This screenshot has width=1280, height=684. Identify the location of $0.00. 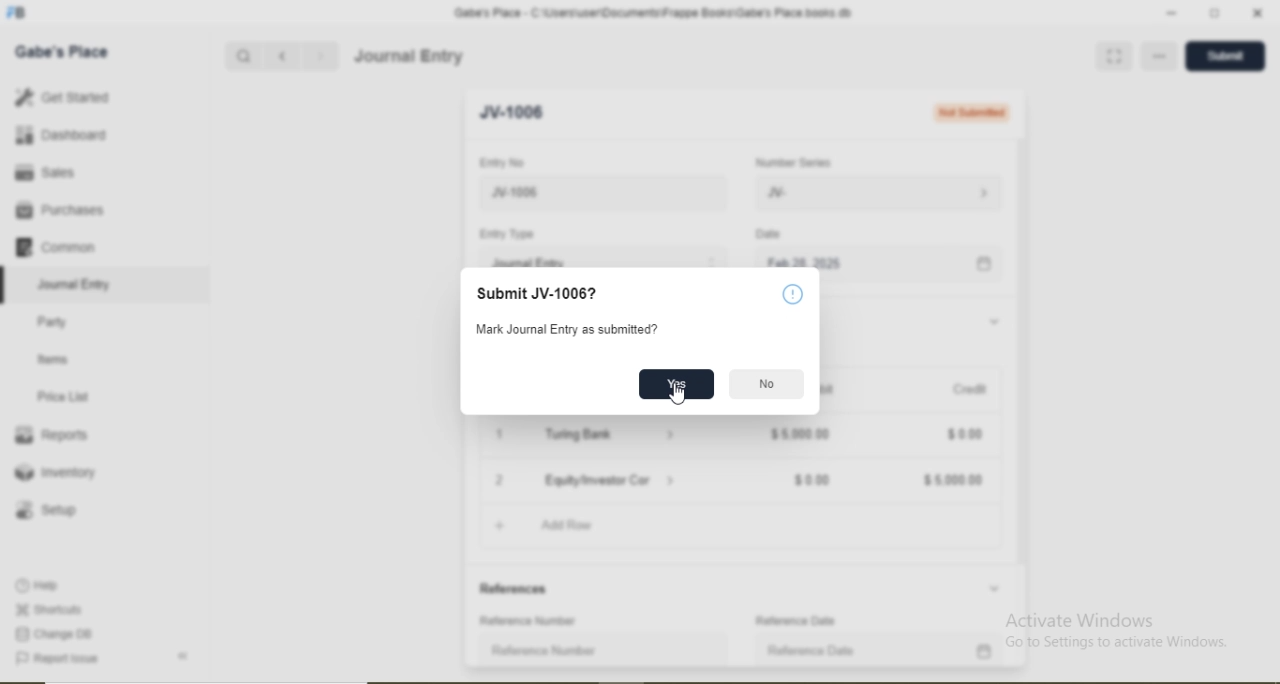
(965, 435).